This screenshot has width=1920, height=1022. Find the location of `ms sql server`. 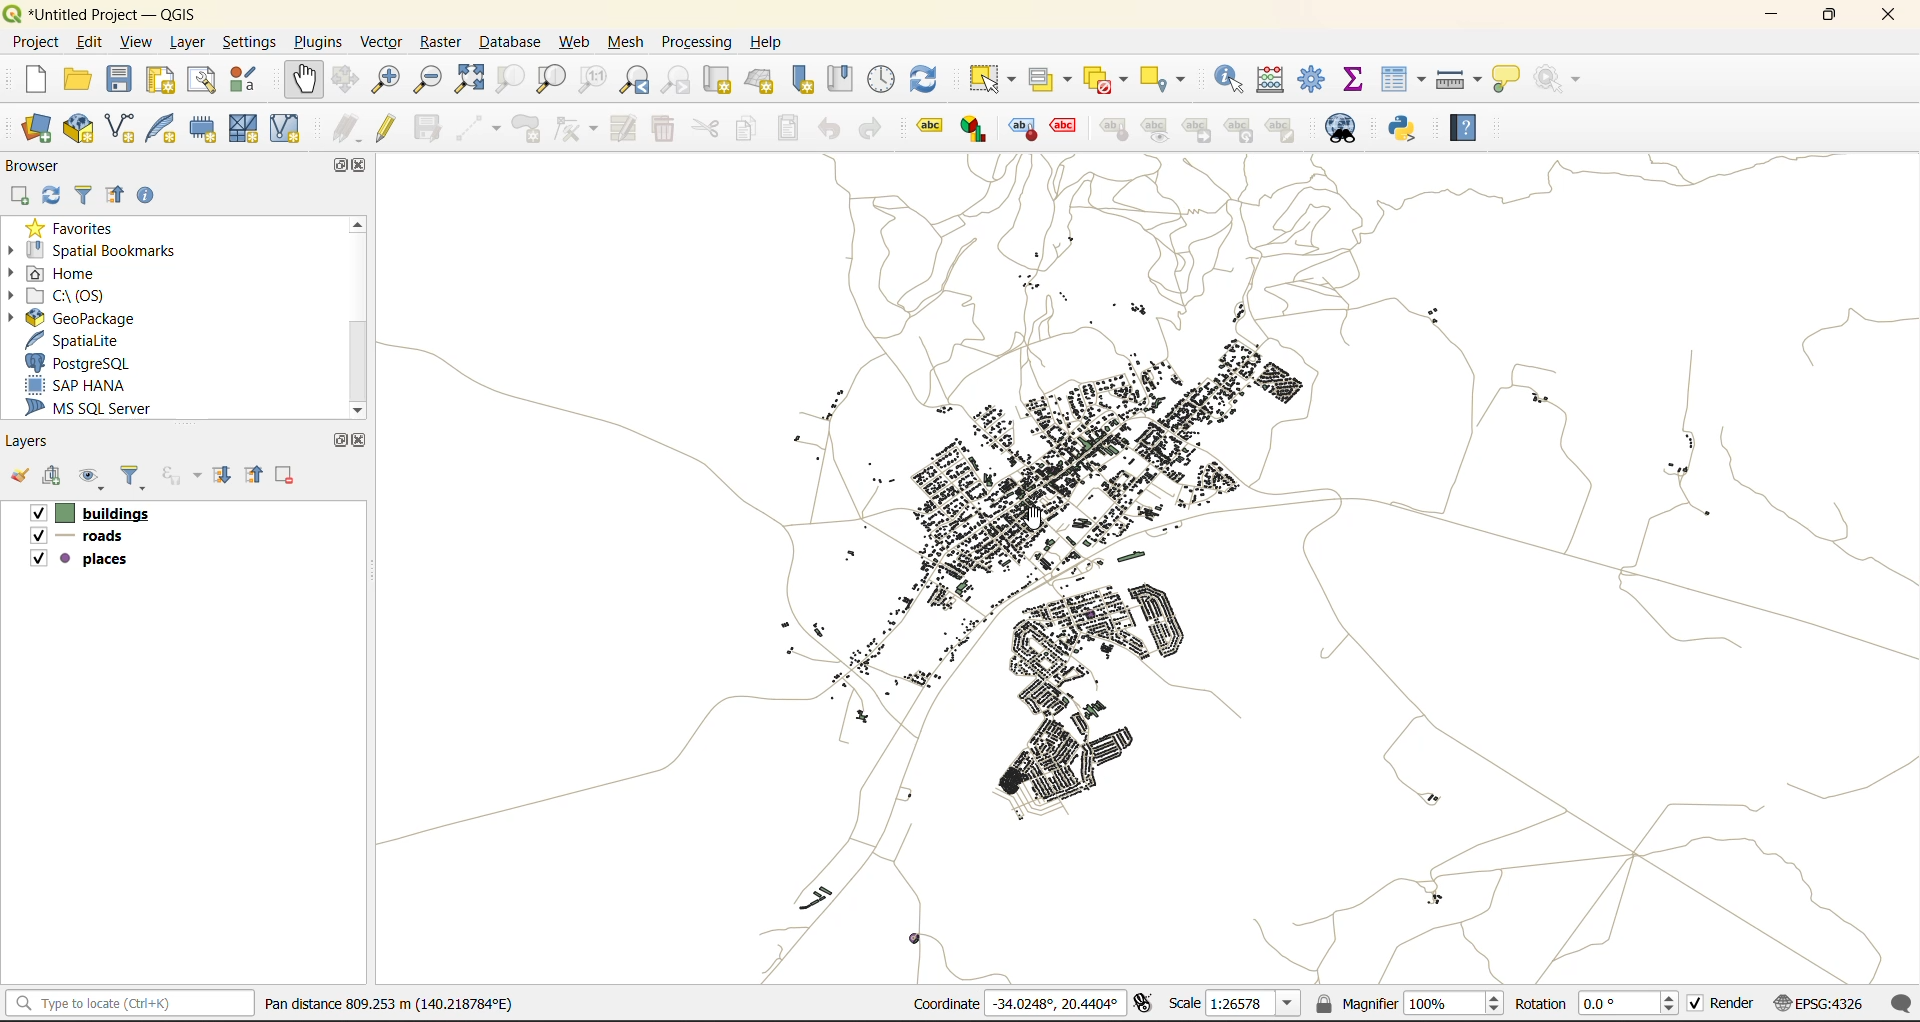

ms sql server is located at coordinates (99, 407).